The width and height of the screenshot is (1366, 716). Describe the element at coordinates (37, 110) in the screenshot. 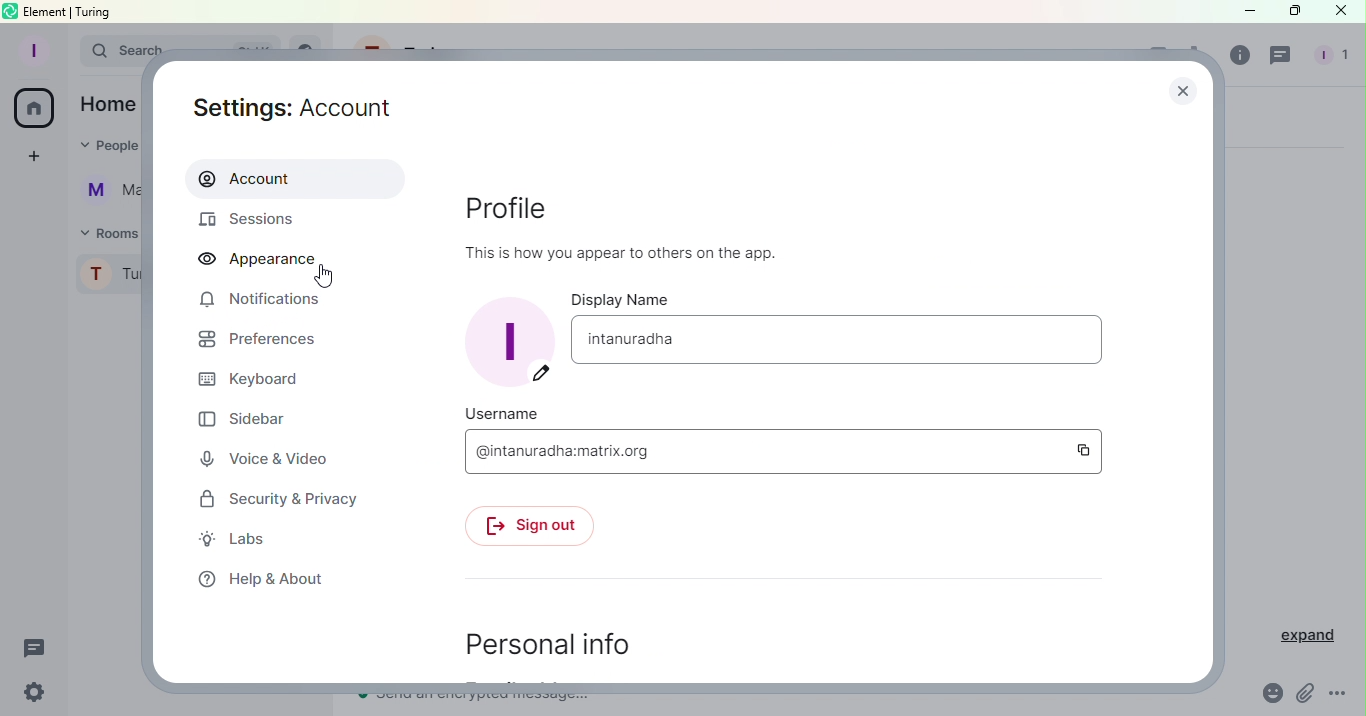

I see `Home` at that location.